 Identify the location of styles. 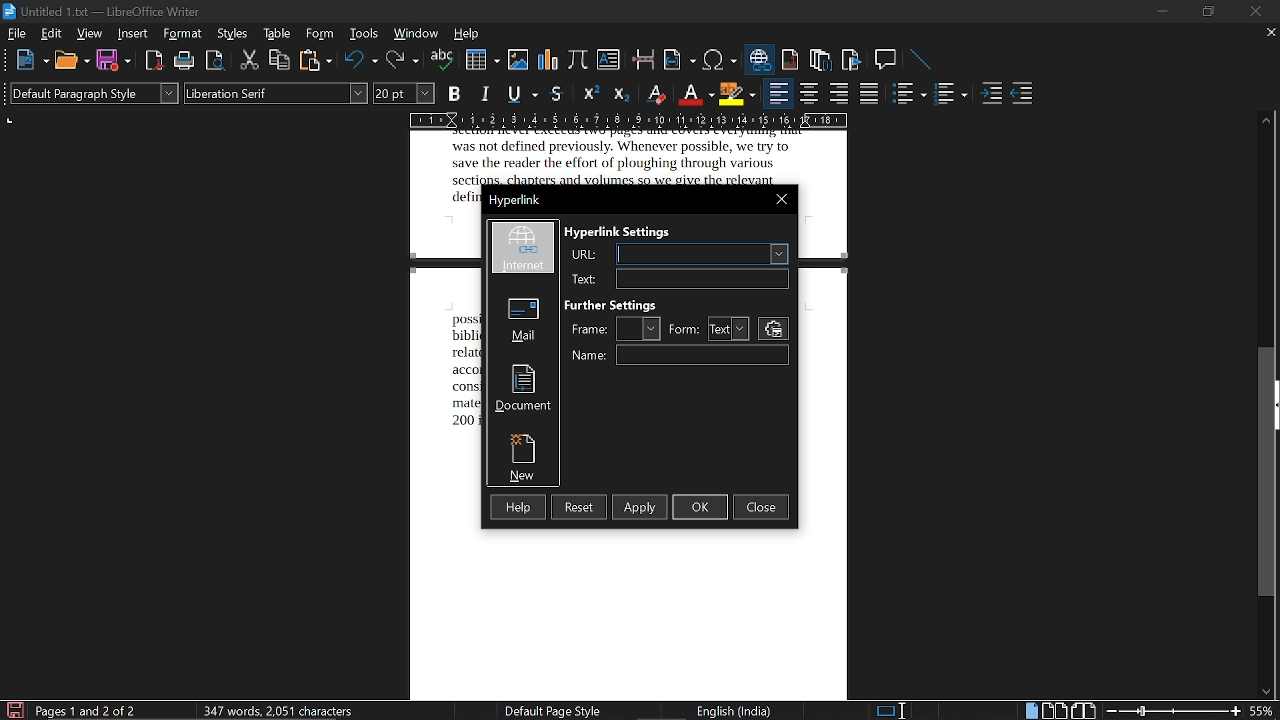
(232, 34).